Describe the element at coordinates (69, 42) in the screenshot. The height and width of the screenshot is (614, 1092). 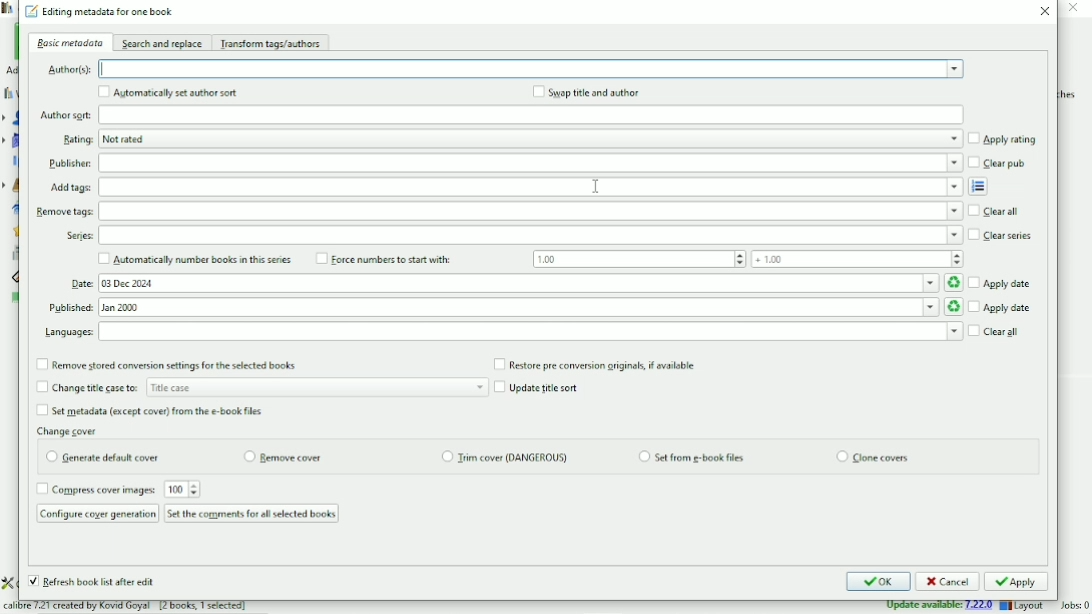
I see `Basic metadata` at that location.